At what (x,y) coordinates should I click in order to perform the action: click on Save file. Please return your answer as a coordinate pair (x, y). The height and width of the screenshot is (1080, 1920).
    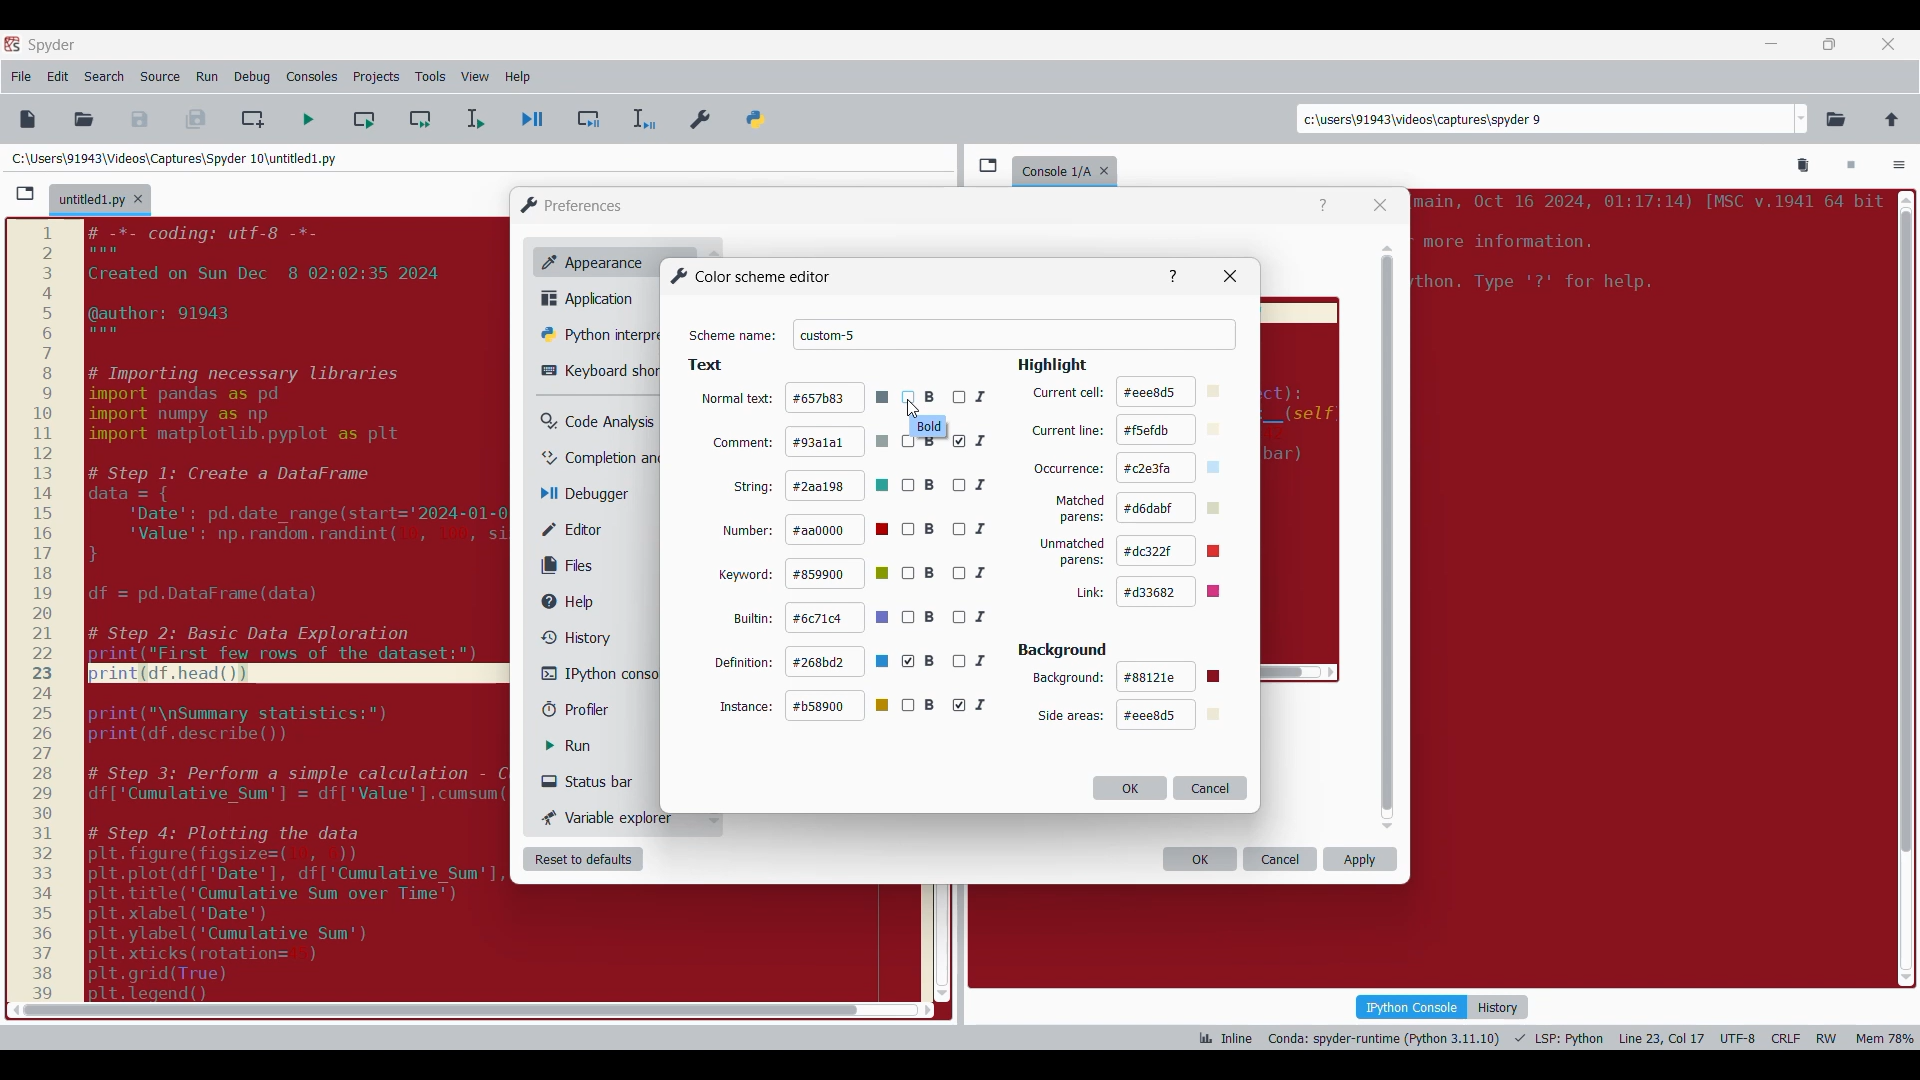
    Looking at the image, I should click on (141, 119).